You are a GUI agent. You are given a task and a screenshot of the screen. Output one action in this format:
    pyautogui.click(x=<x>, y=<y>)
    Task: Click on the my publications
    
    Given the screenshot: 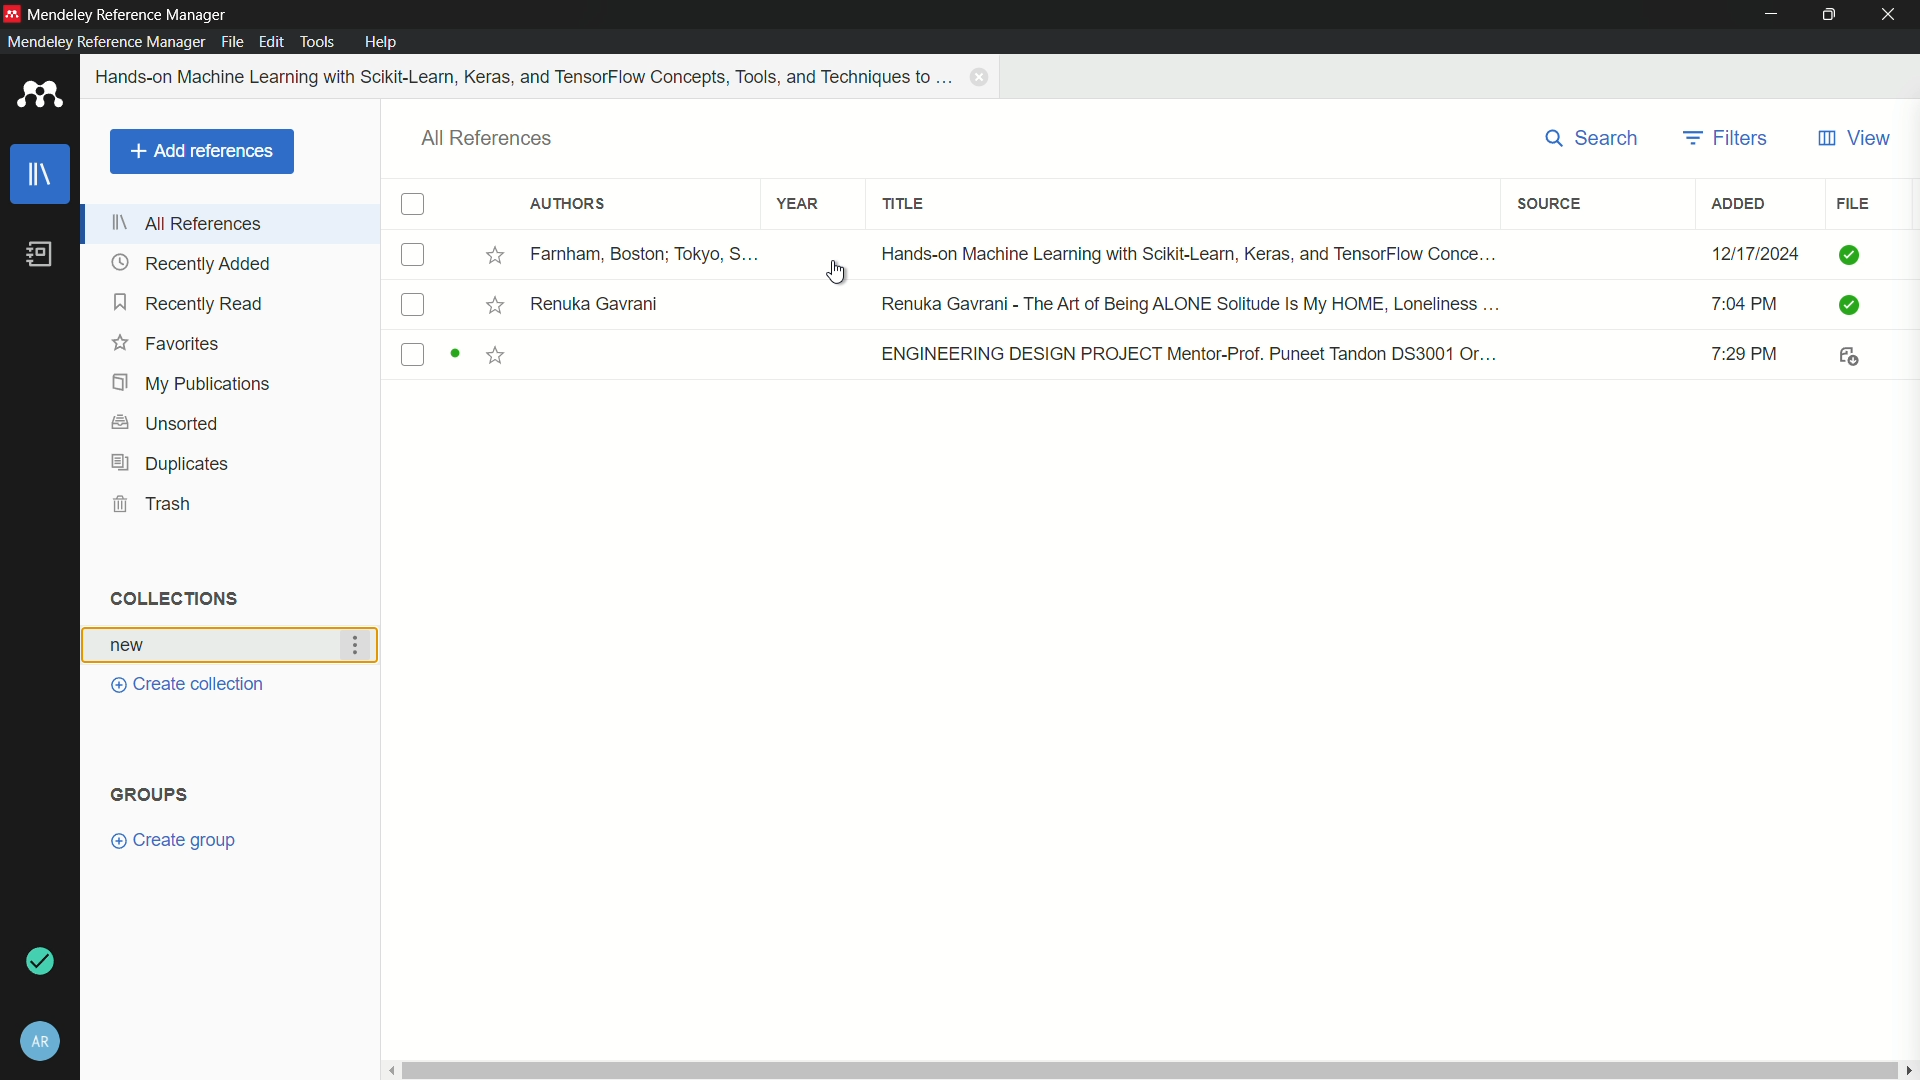 What is the action you would take?
    pyautogui.click(x=188, y=384)
    